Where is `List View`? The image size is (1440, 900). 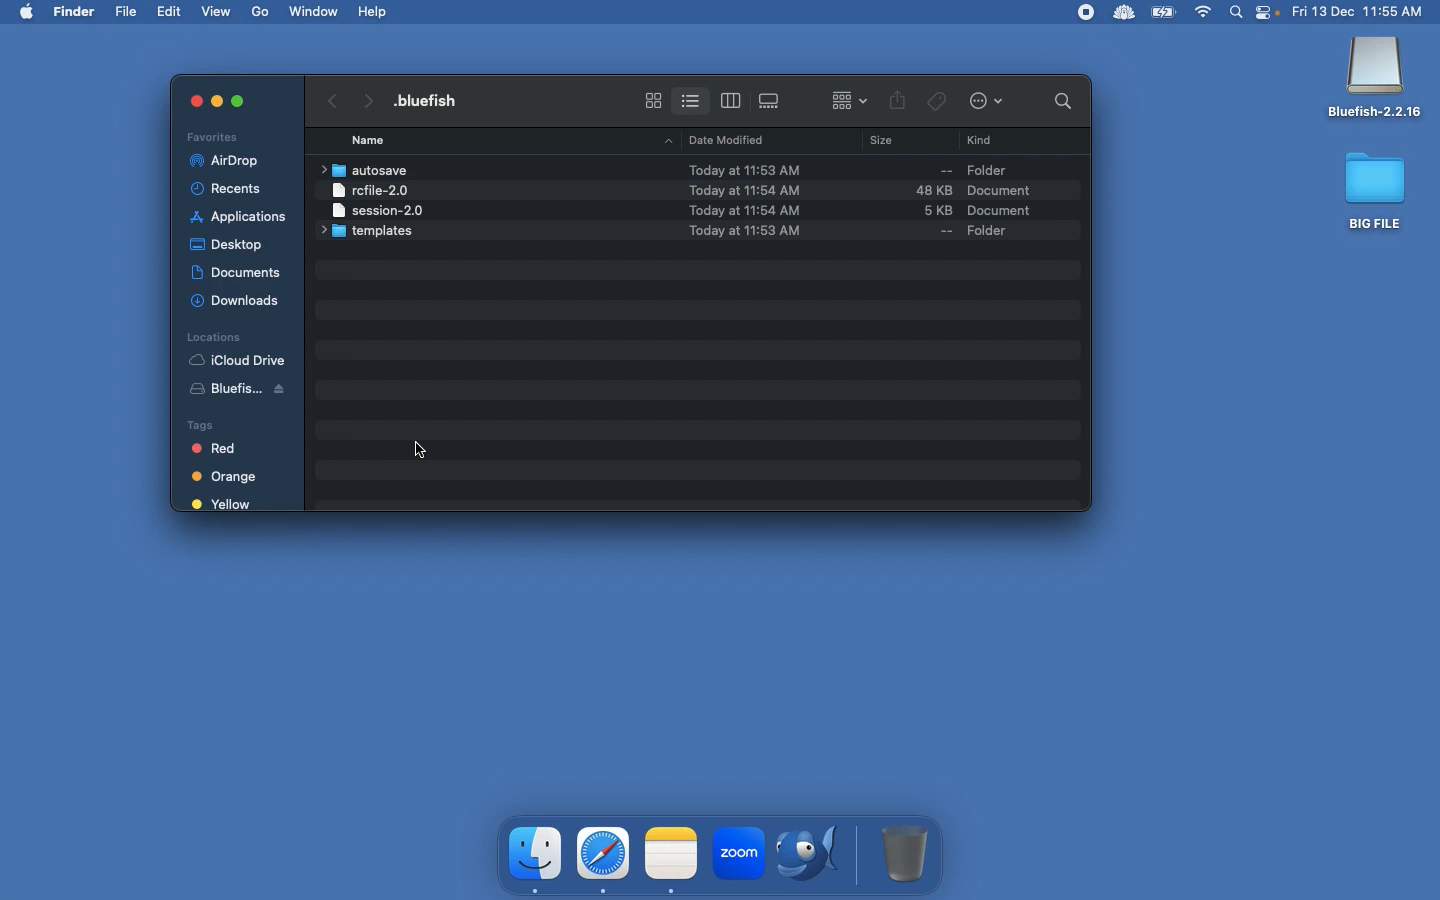 List View is located at coordinates (690, 97).